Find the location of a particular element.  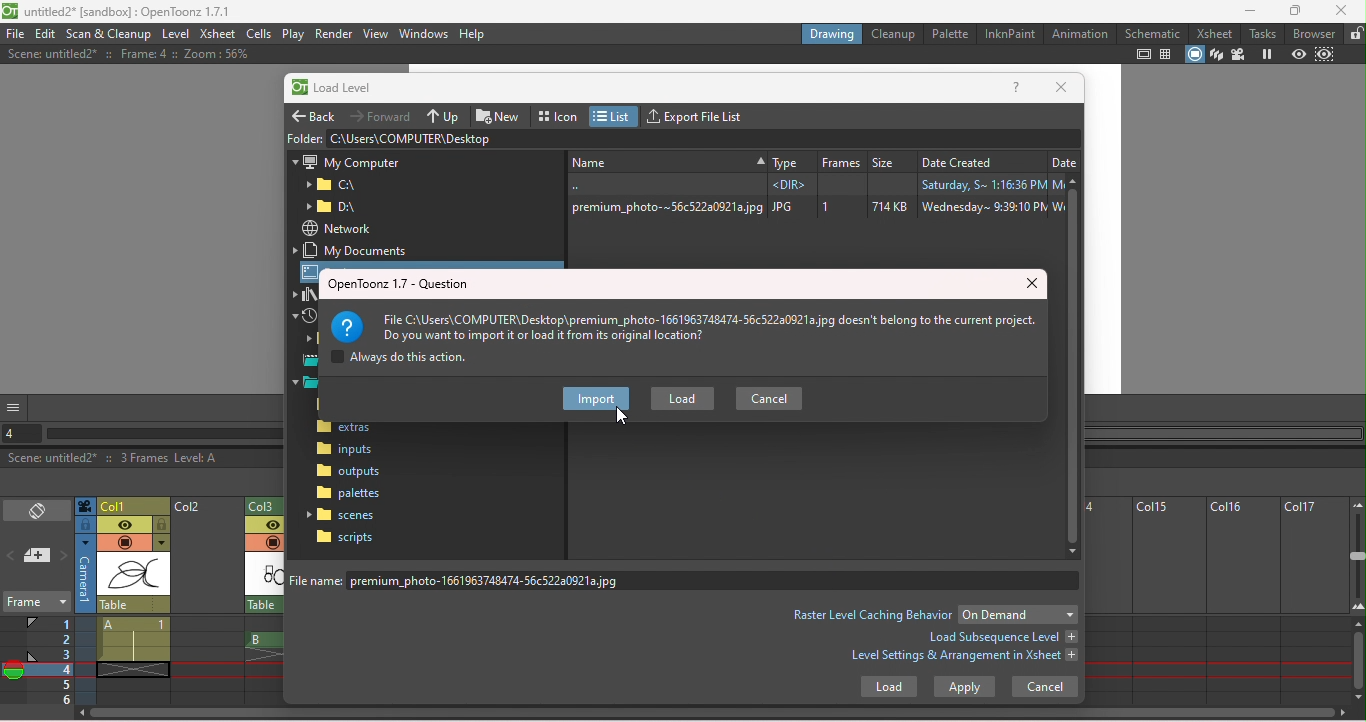

tasks is located at coordinates (1265, 33).